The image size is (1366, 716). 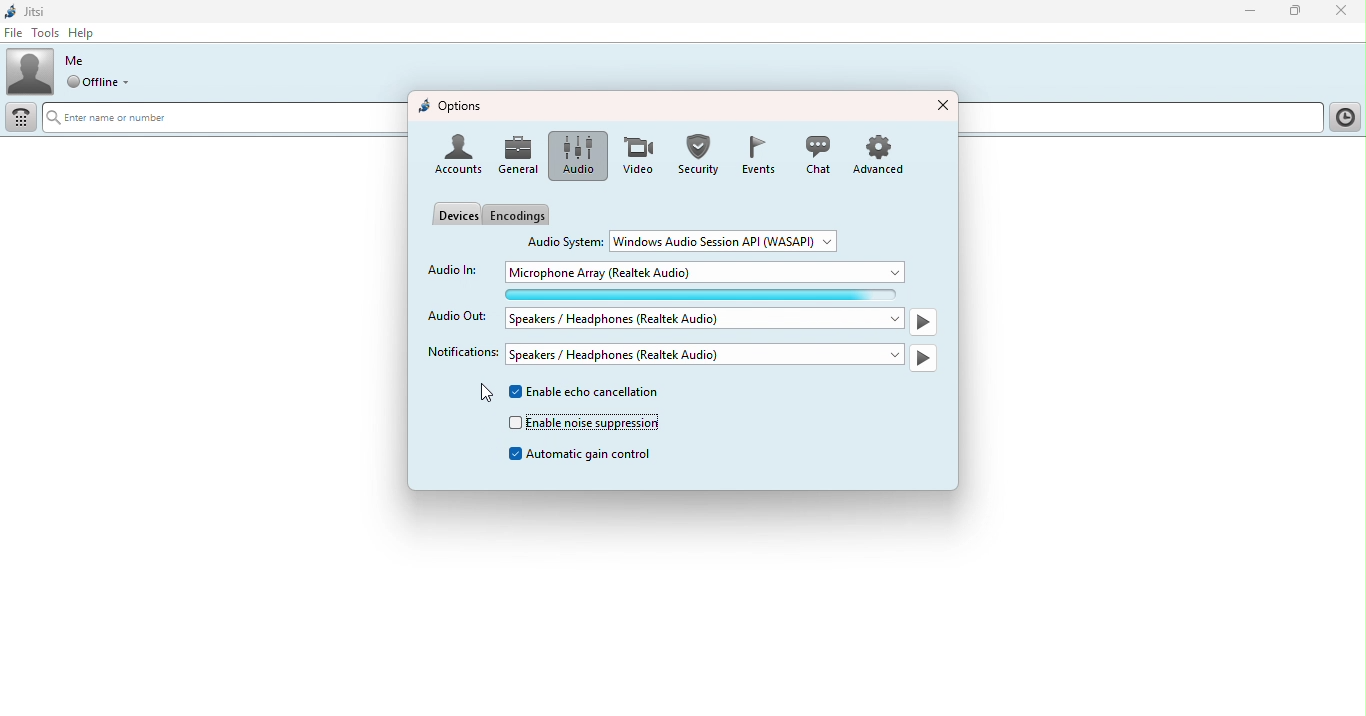 I want to click on Microphone Array (Realtek Audio), so click(x=709, y=272).